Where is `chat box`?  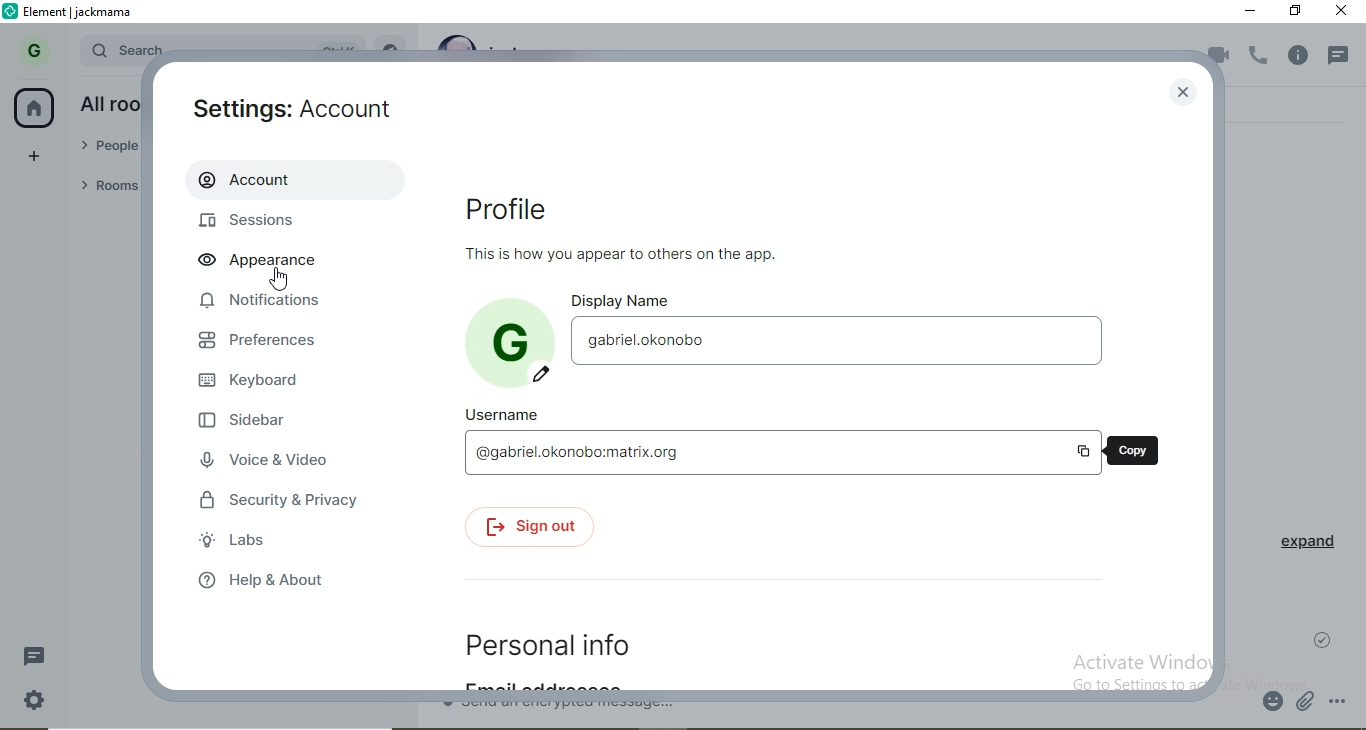 chat box is located at coordinates (847, 709).